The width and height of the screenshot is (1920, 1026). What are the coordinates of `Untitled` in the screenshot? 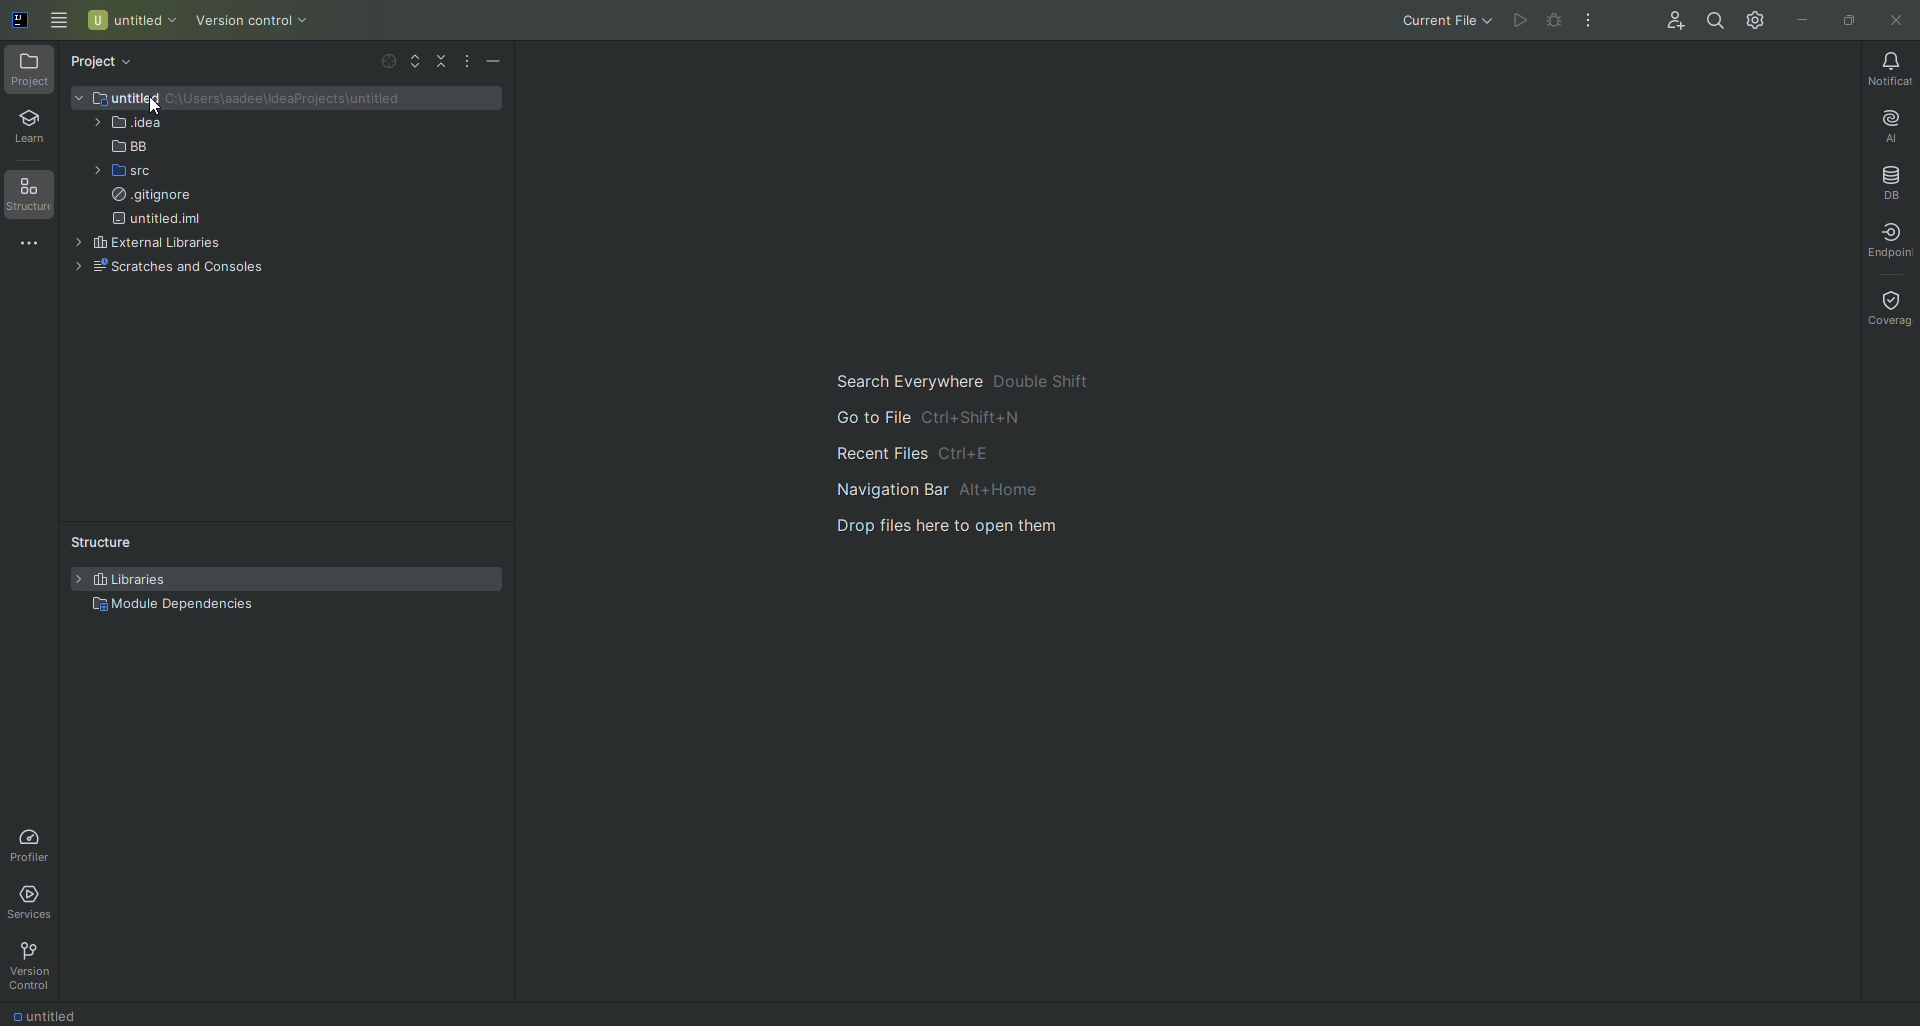 It's located at (54, 1015).